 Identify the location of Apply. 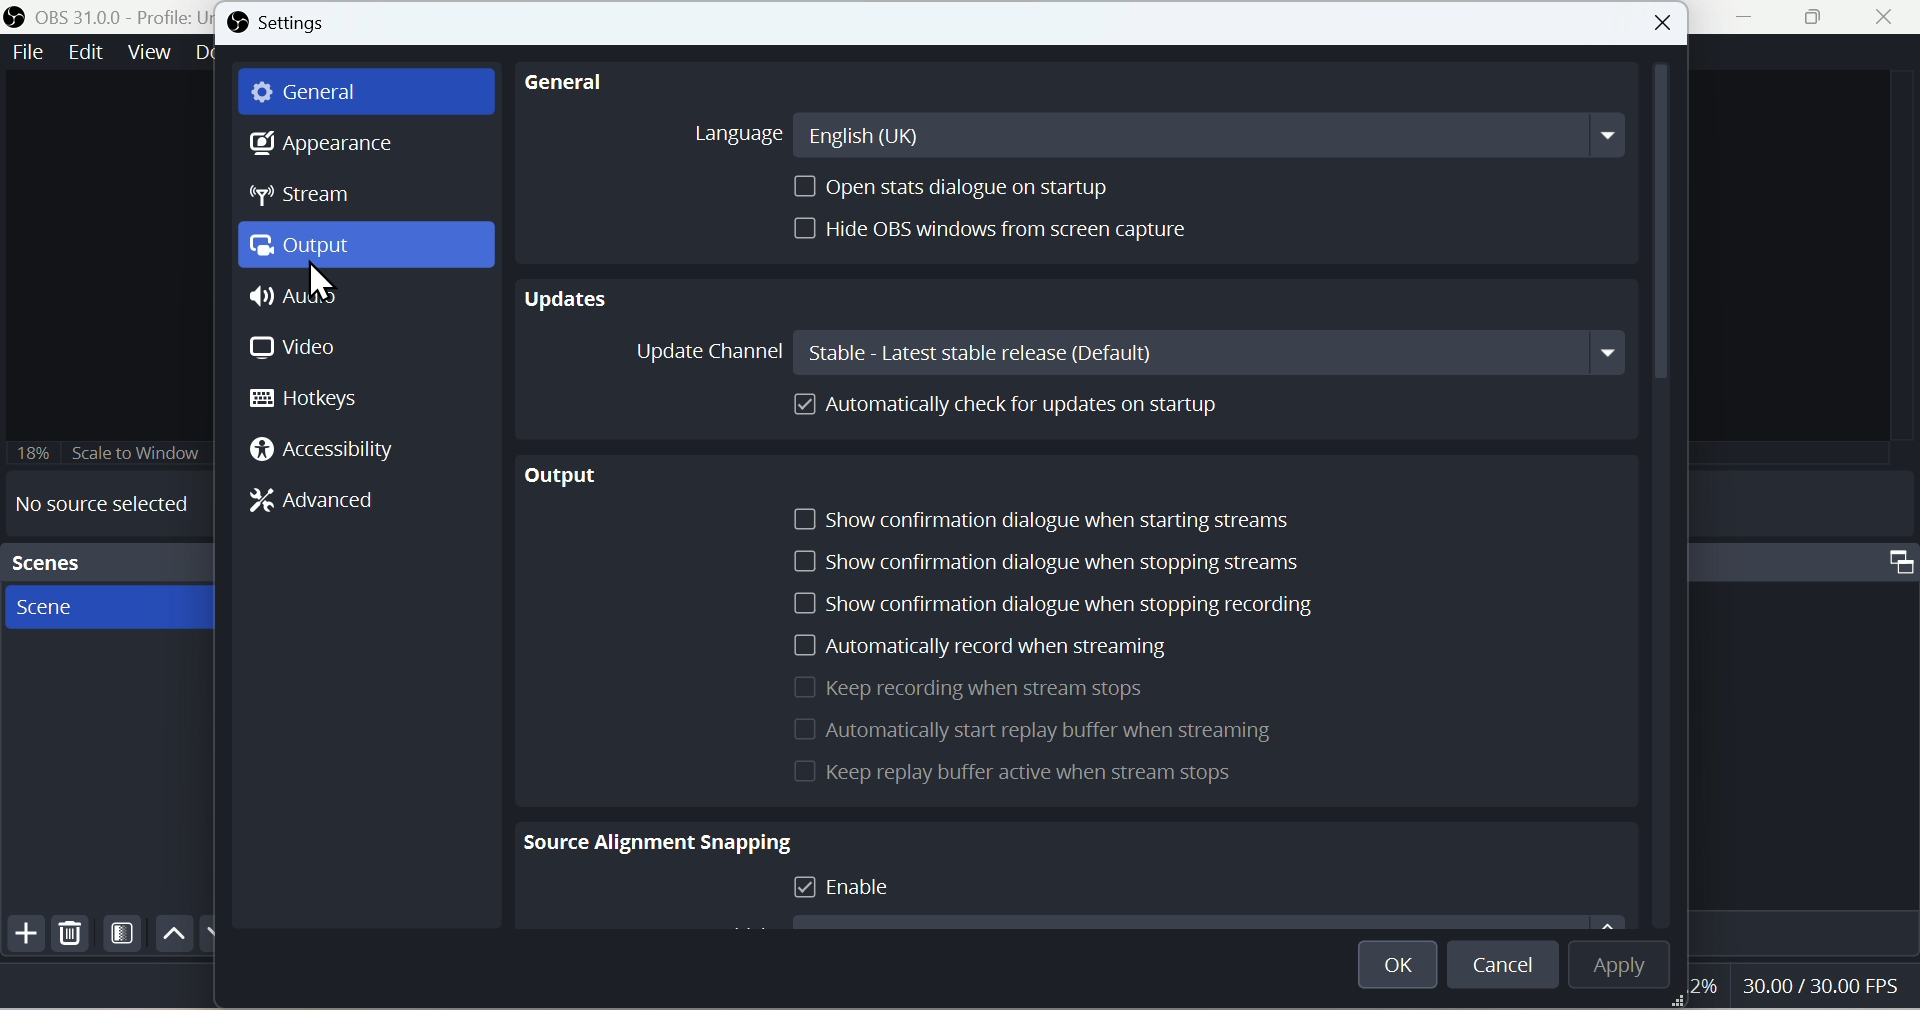
(1630, 969).